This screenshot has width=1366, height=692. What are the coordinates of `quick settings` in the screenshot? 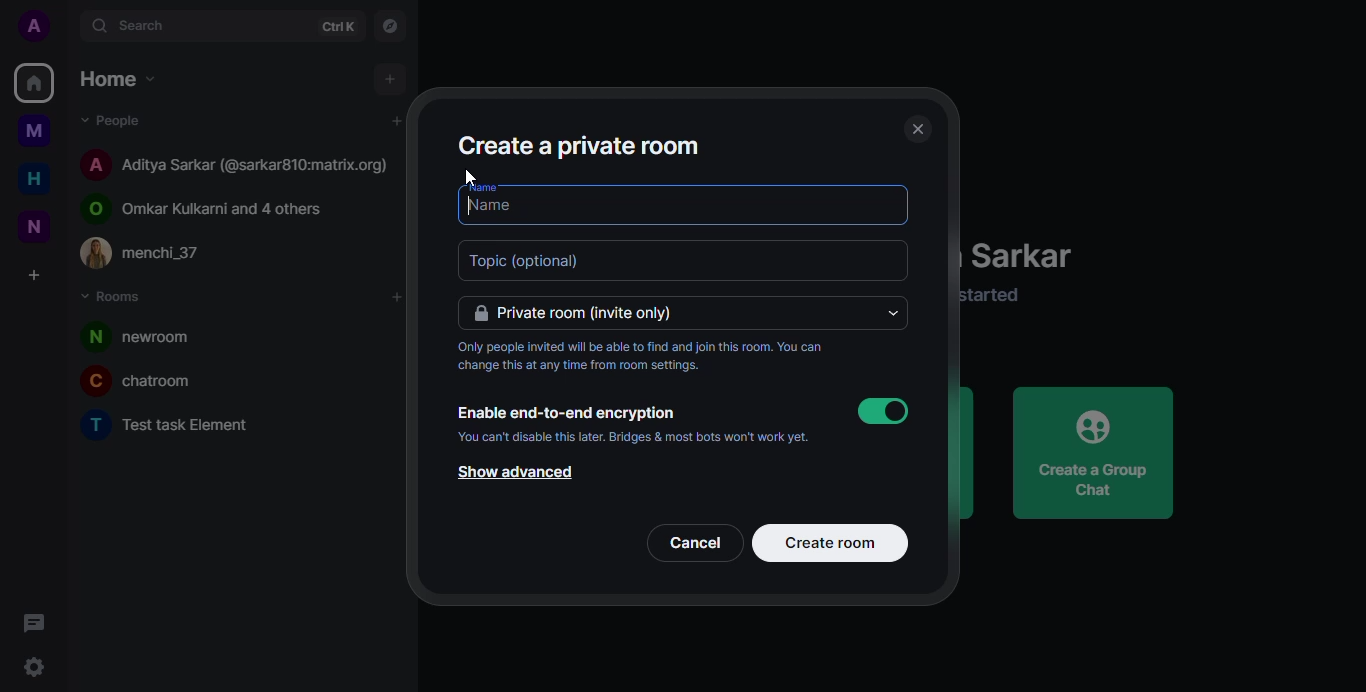 It's located at (27, 666).